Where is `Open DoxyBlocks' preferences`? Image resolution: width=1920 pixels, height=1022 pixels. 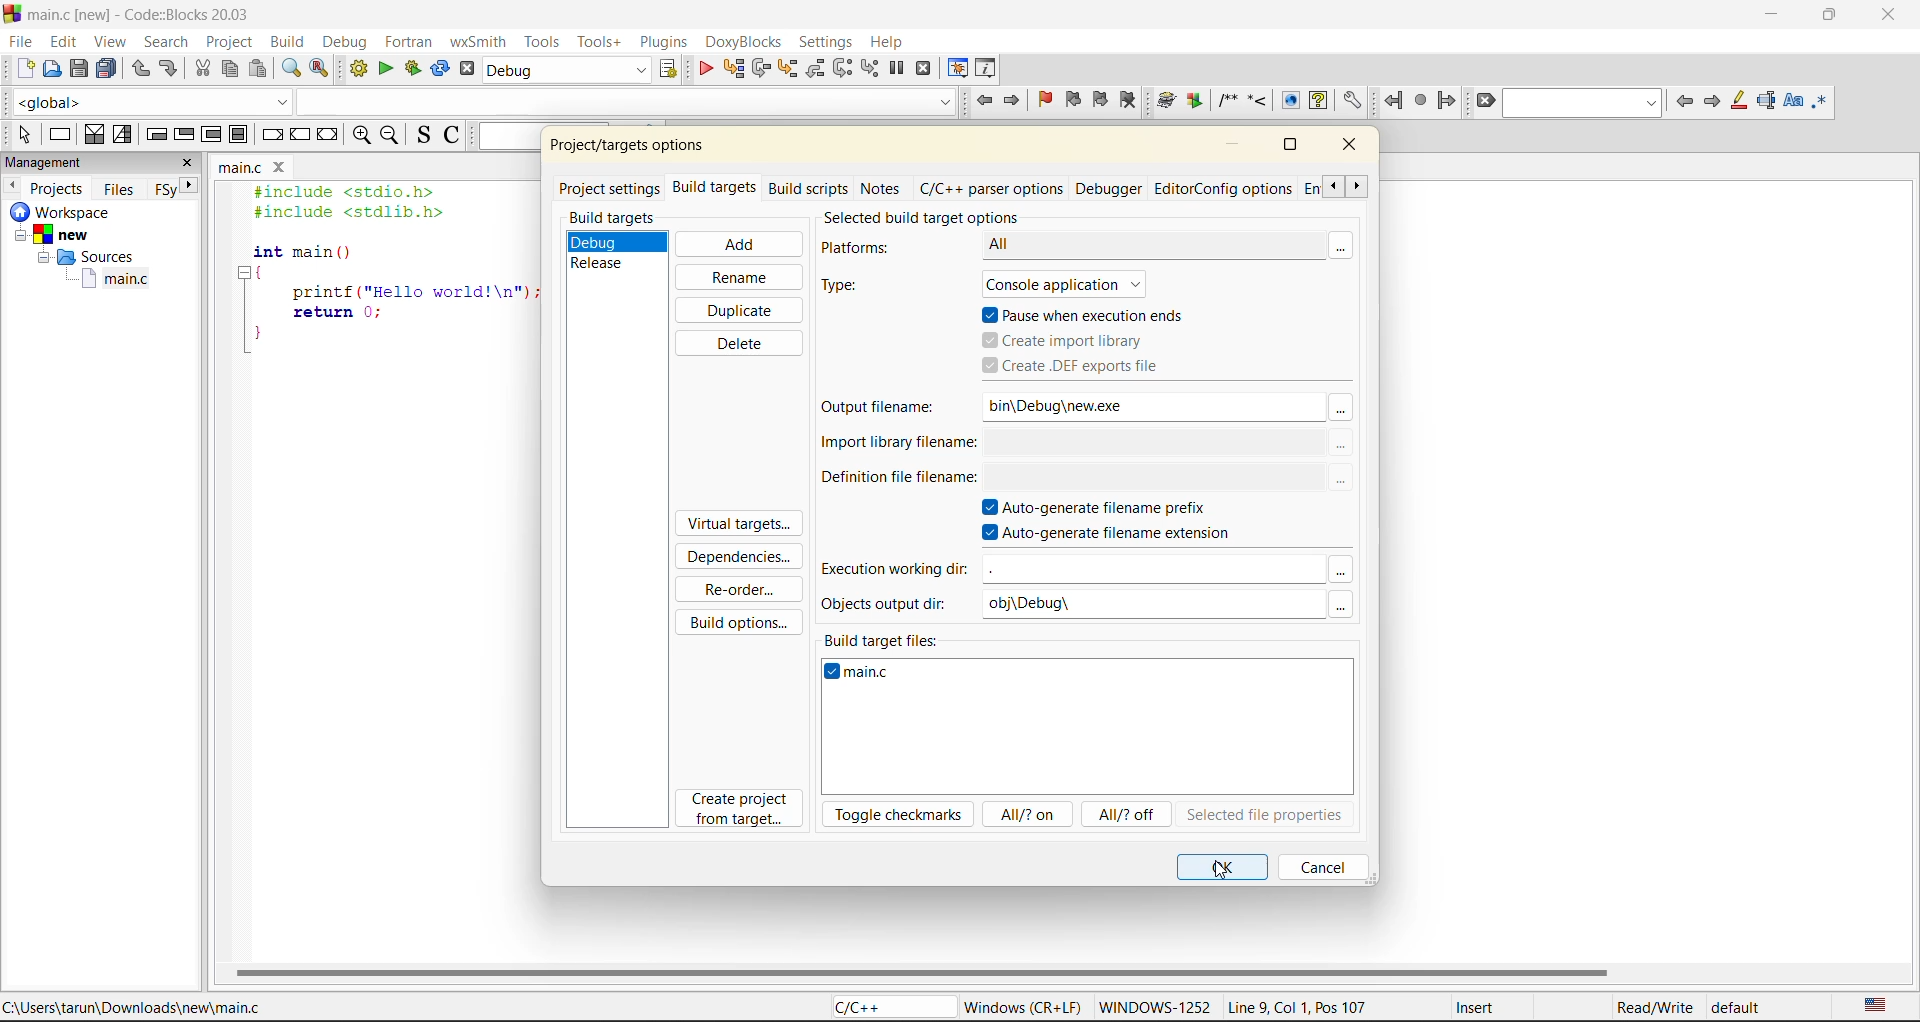 Open DoxyBlocks' preferences is located at coordinates (1350, 101).